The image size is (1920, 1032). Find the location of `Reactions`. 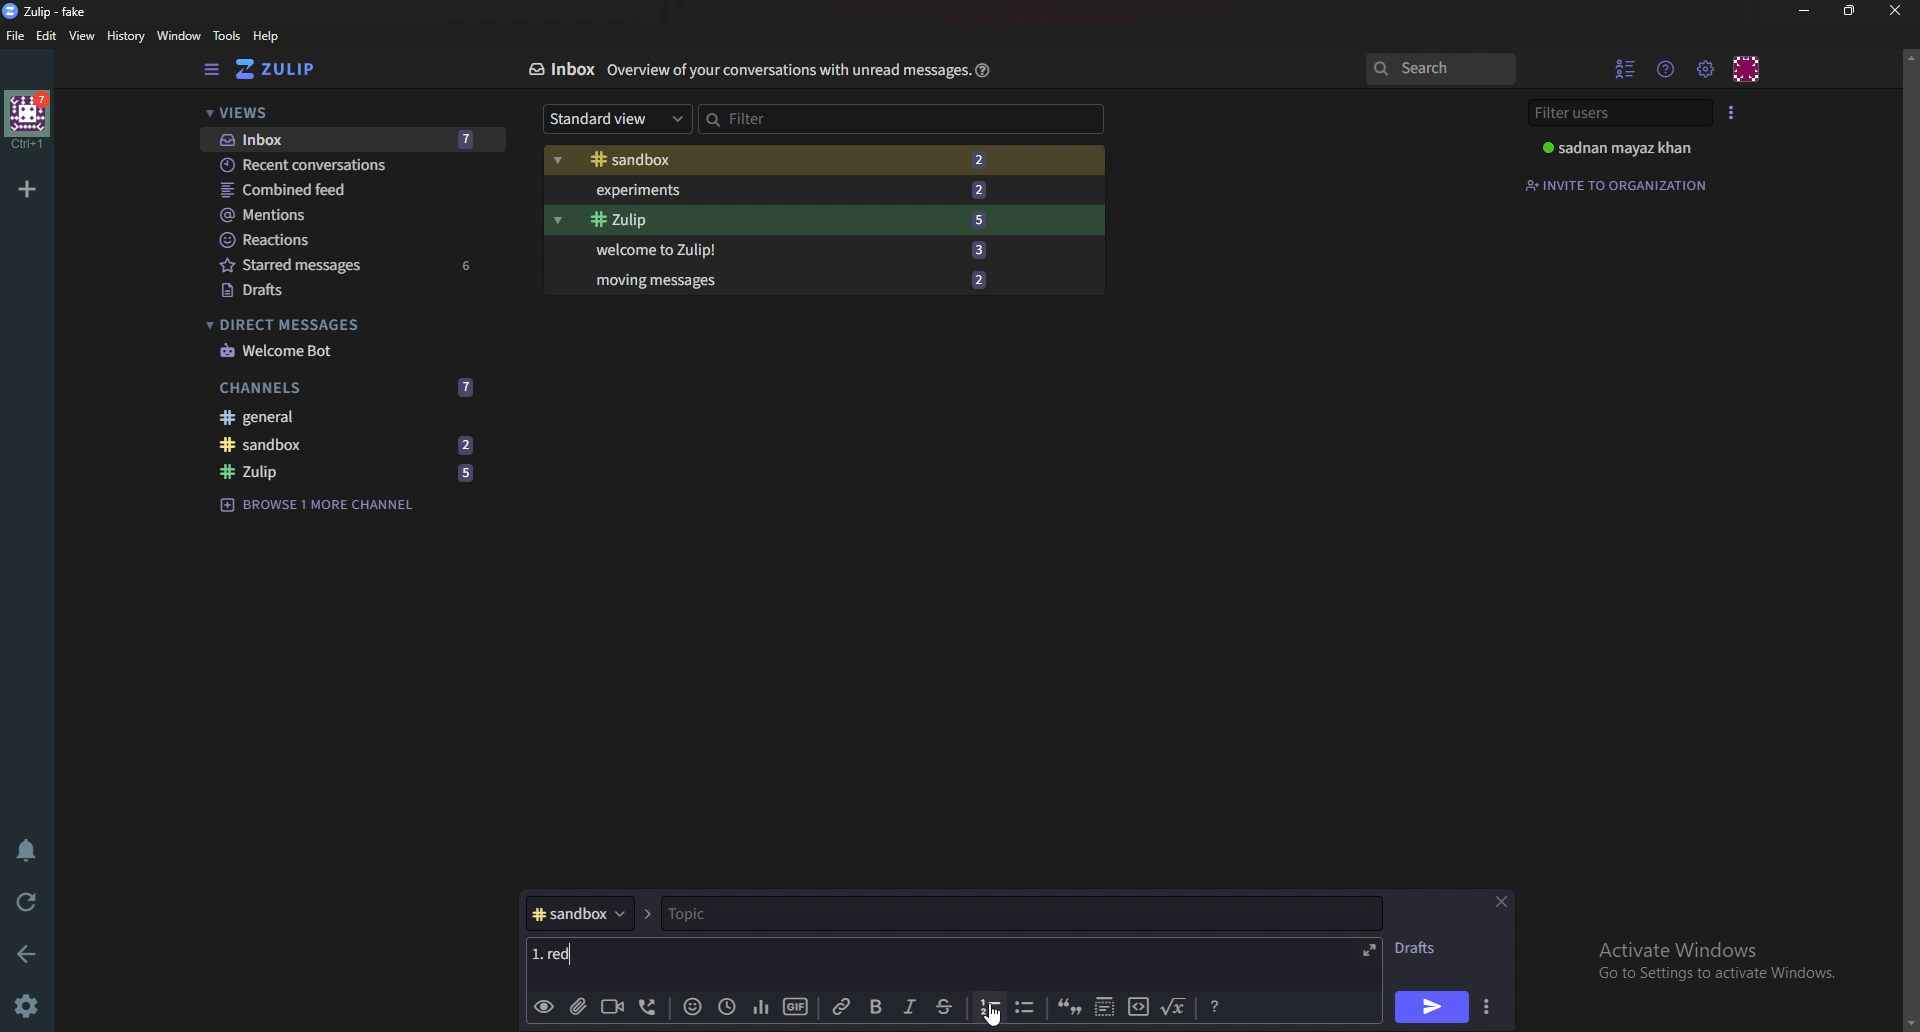

Reactions is located at coordinates (347, 238).